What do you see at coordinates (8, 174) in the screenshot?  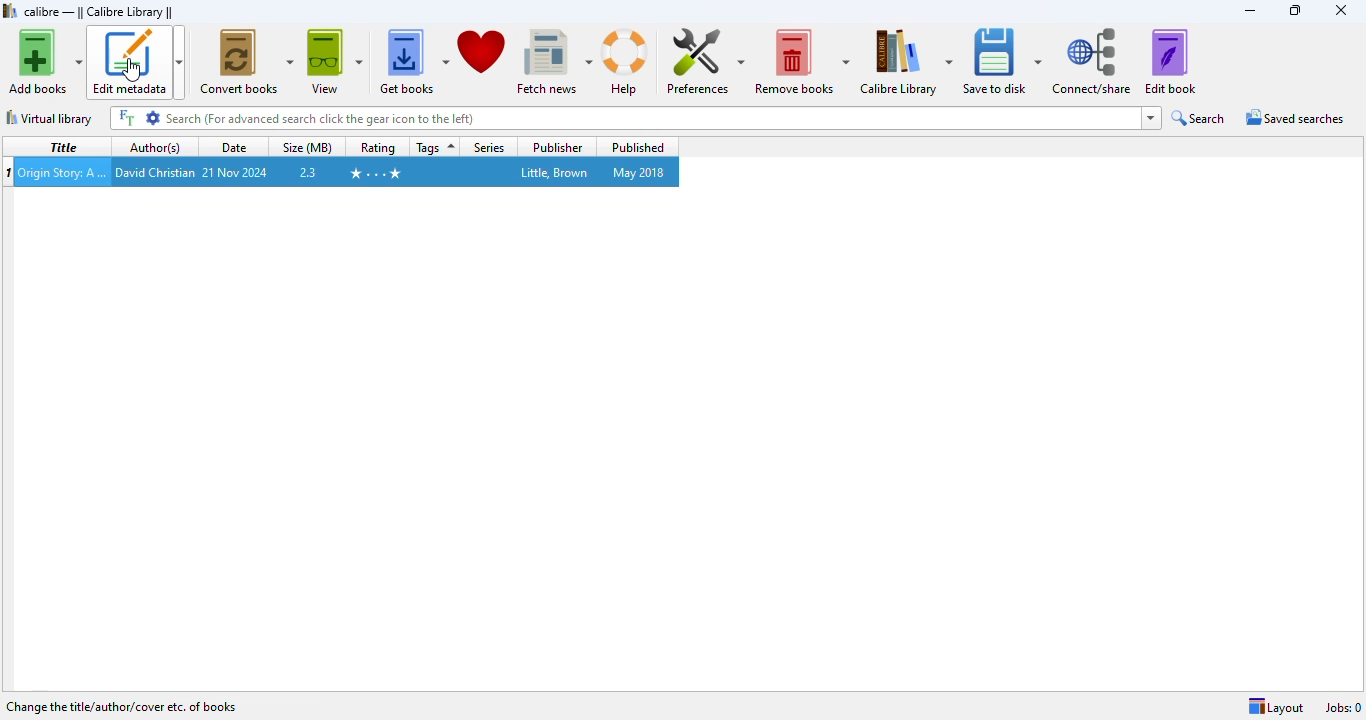 I see `munber` at bounding box center [8, 174].